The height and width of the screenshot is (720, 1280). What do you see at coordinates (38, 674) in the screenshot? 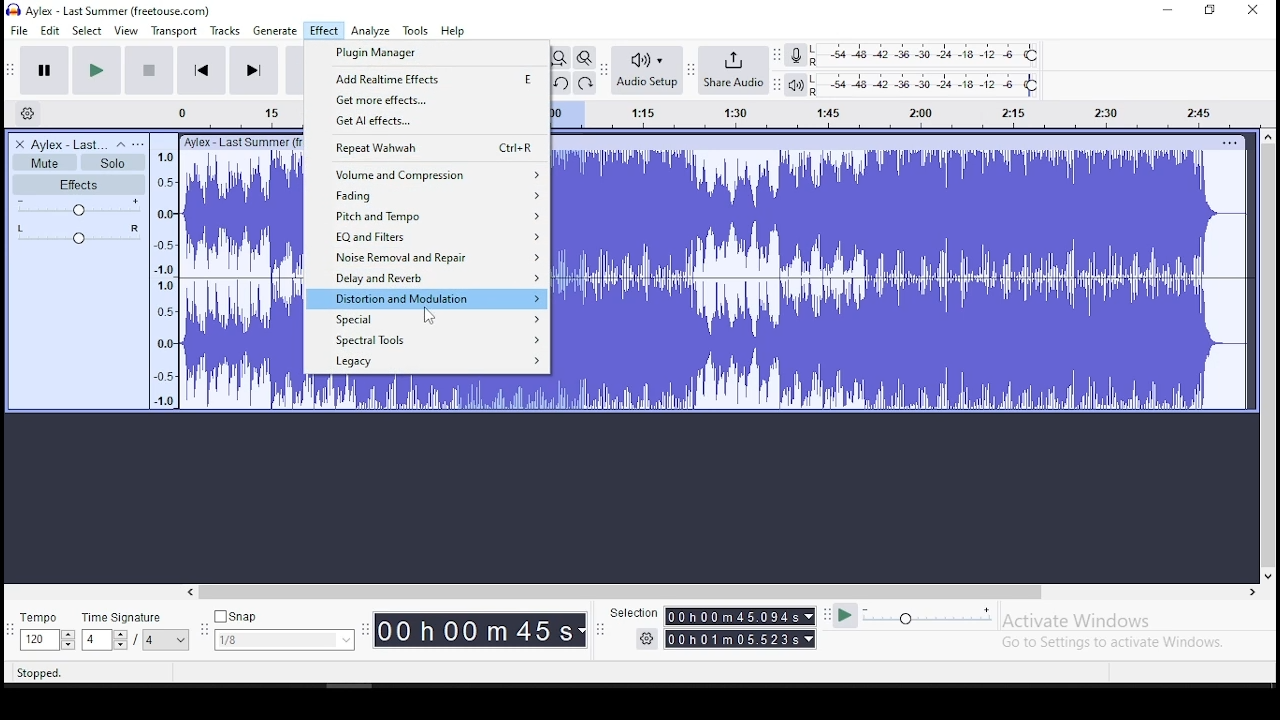
I see `stopped` at bounding box center [38, 674].